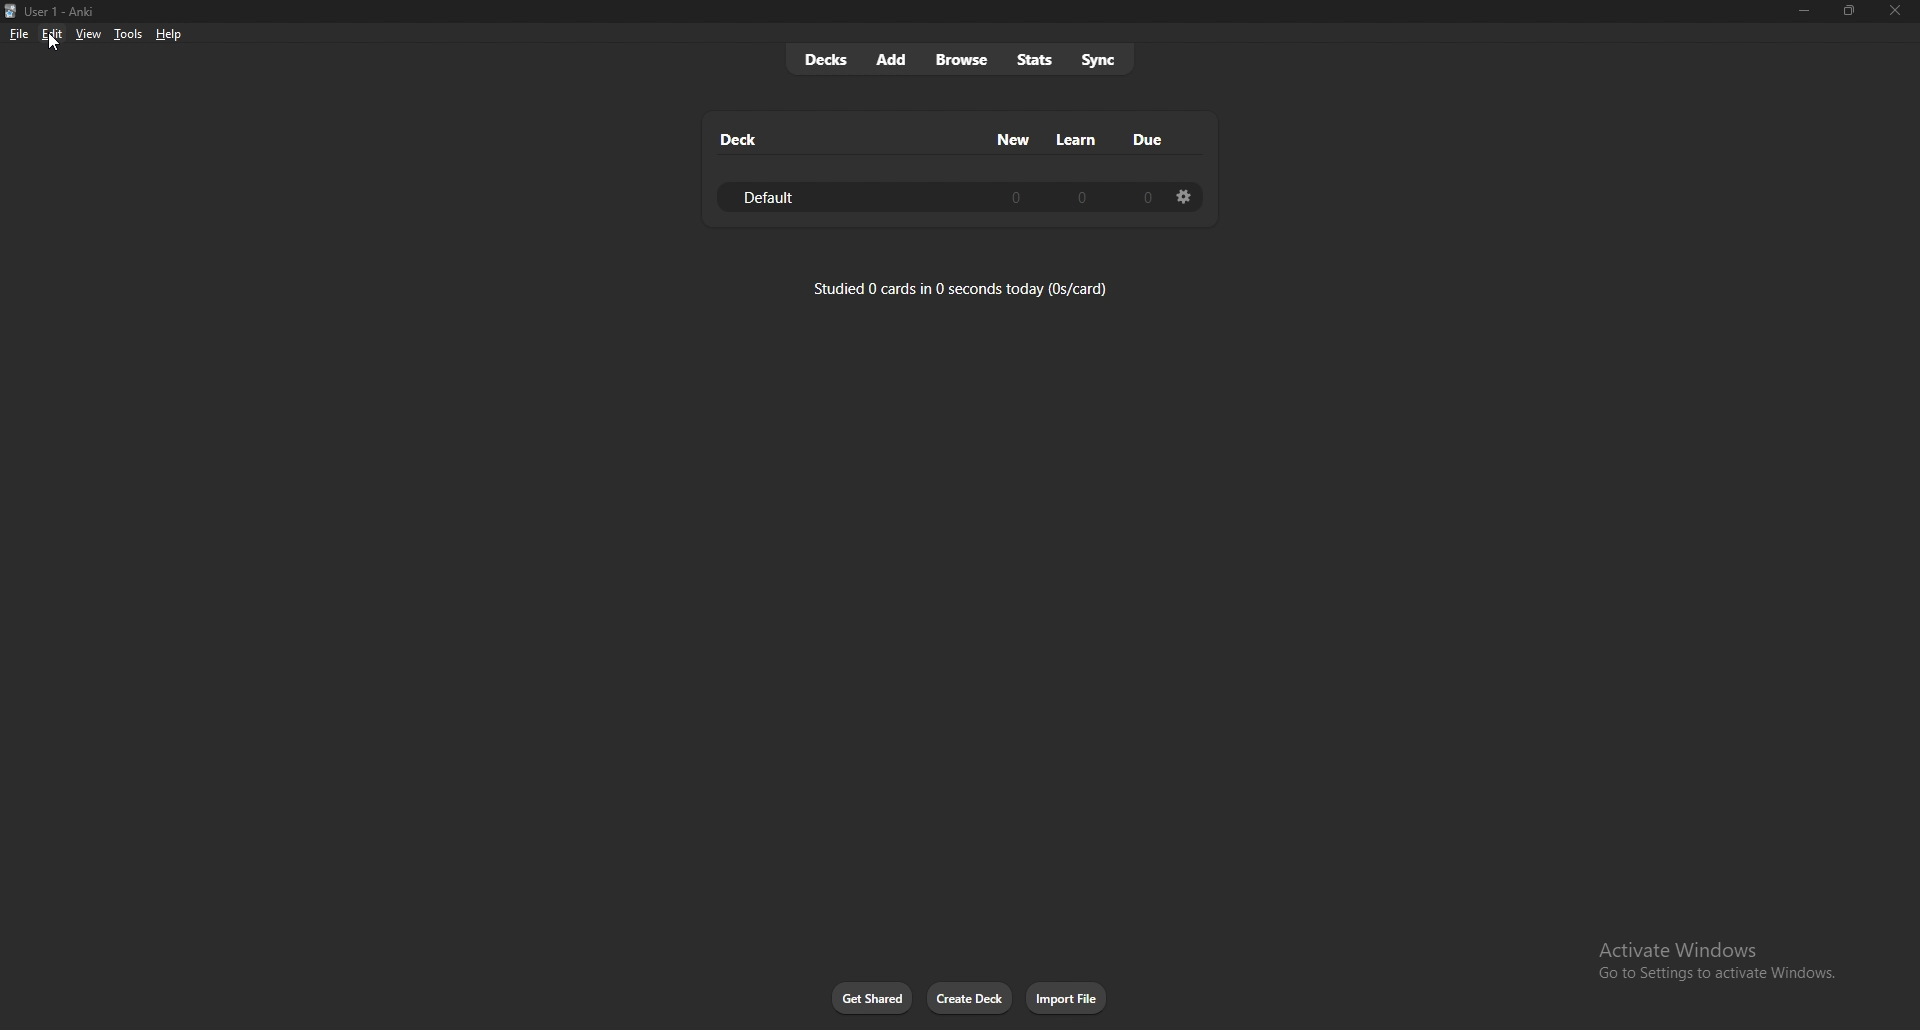 The image size is (1920, 1030). Describe the element at coordinates (1143, 197) in the screenshot. I see `0` at that location.